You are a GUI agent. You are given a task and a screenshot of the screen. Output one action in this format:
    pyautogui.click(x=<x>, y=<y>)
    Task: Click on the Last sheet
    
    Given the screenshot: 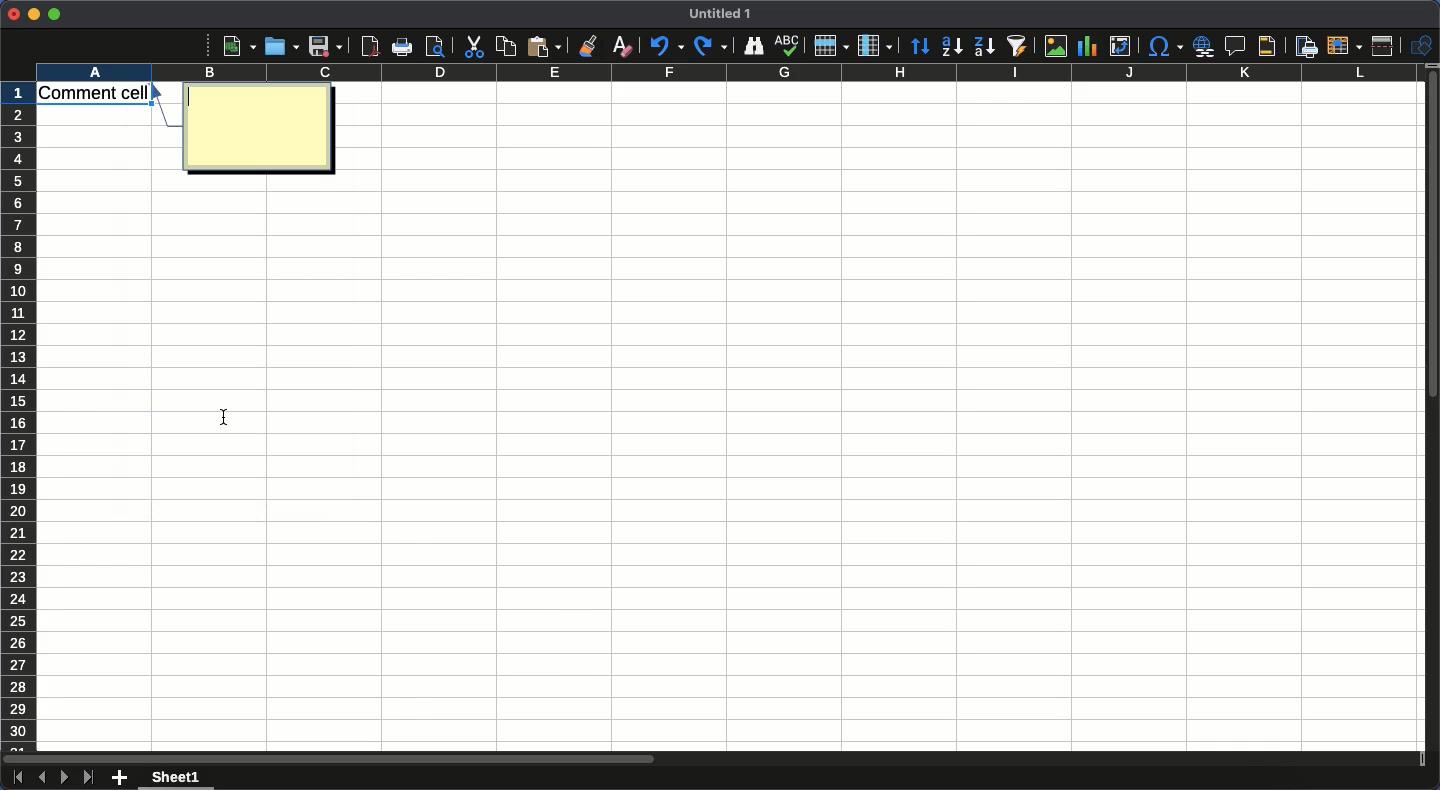 What is the action you would take?
    pyautogui.click(x=88, y=778)
    